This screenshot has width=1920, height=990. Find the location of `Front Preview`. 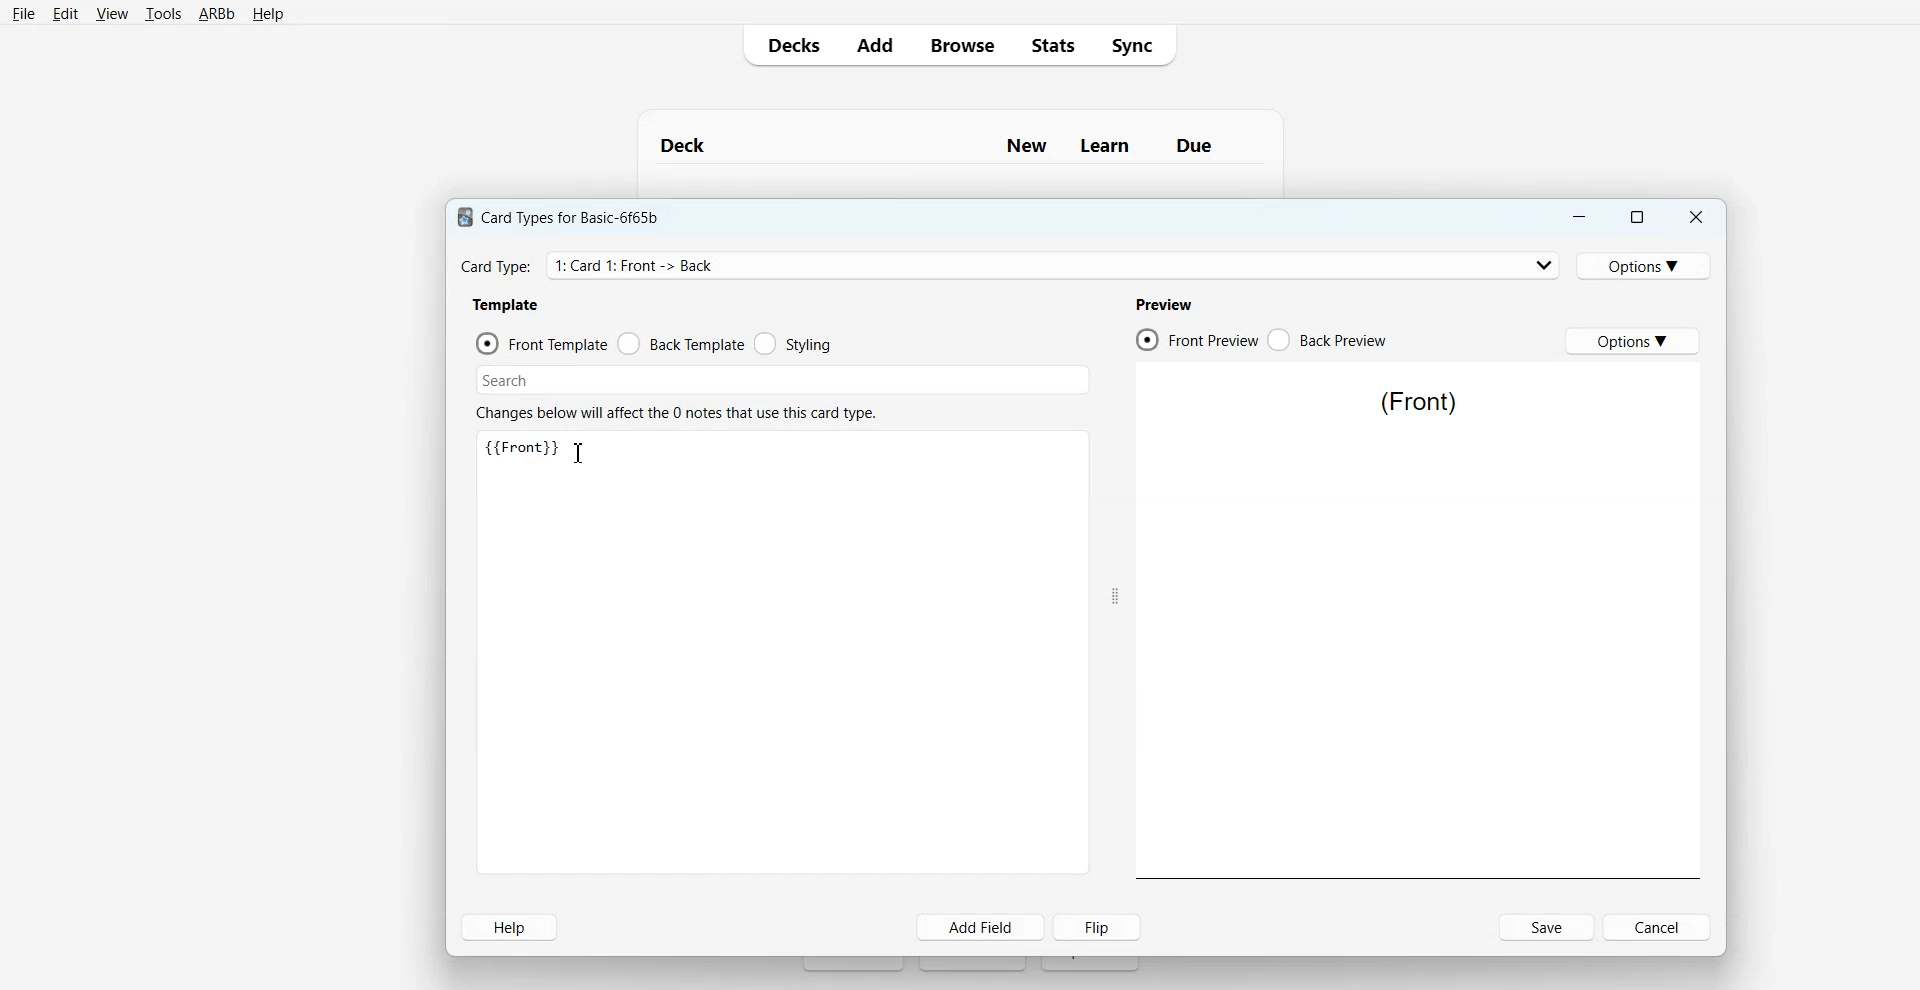

Front Preview is located at coordinates (1196, 339).